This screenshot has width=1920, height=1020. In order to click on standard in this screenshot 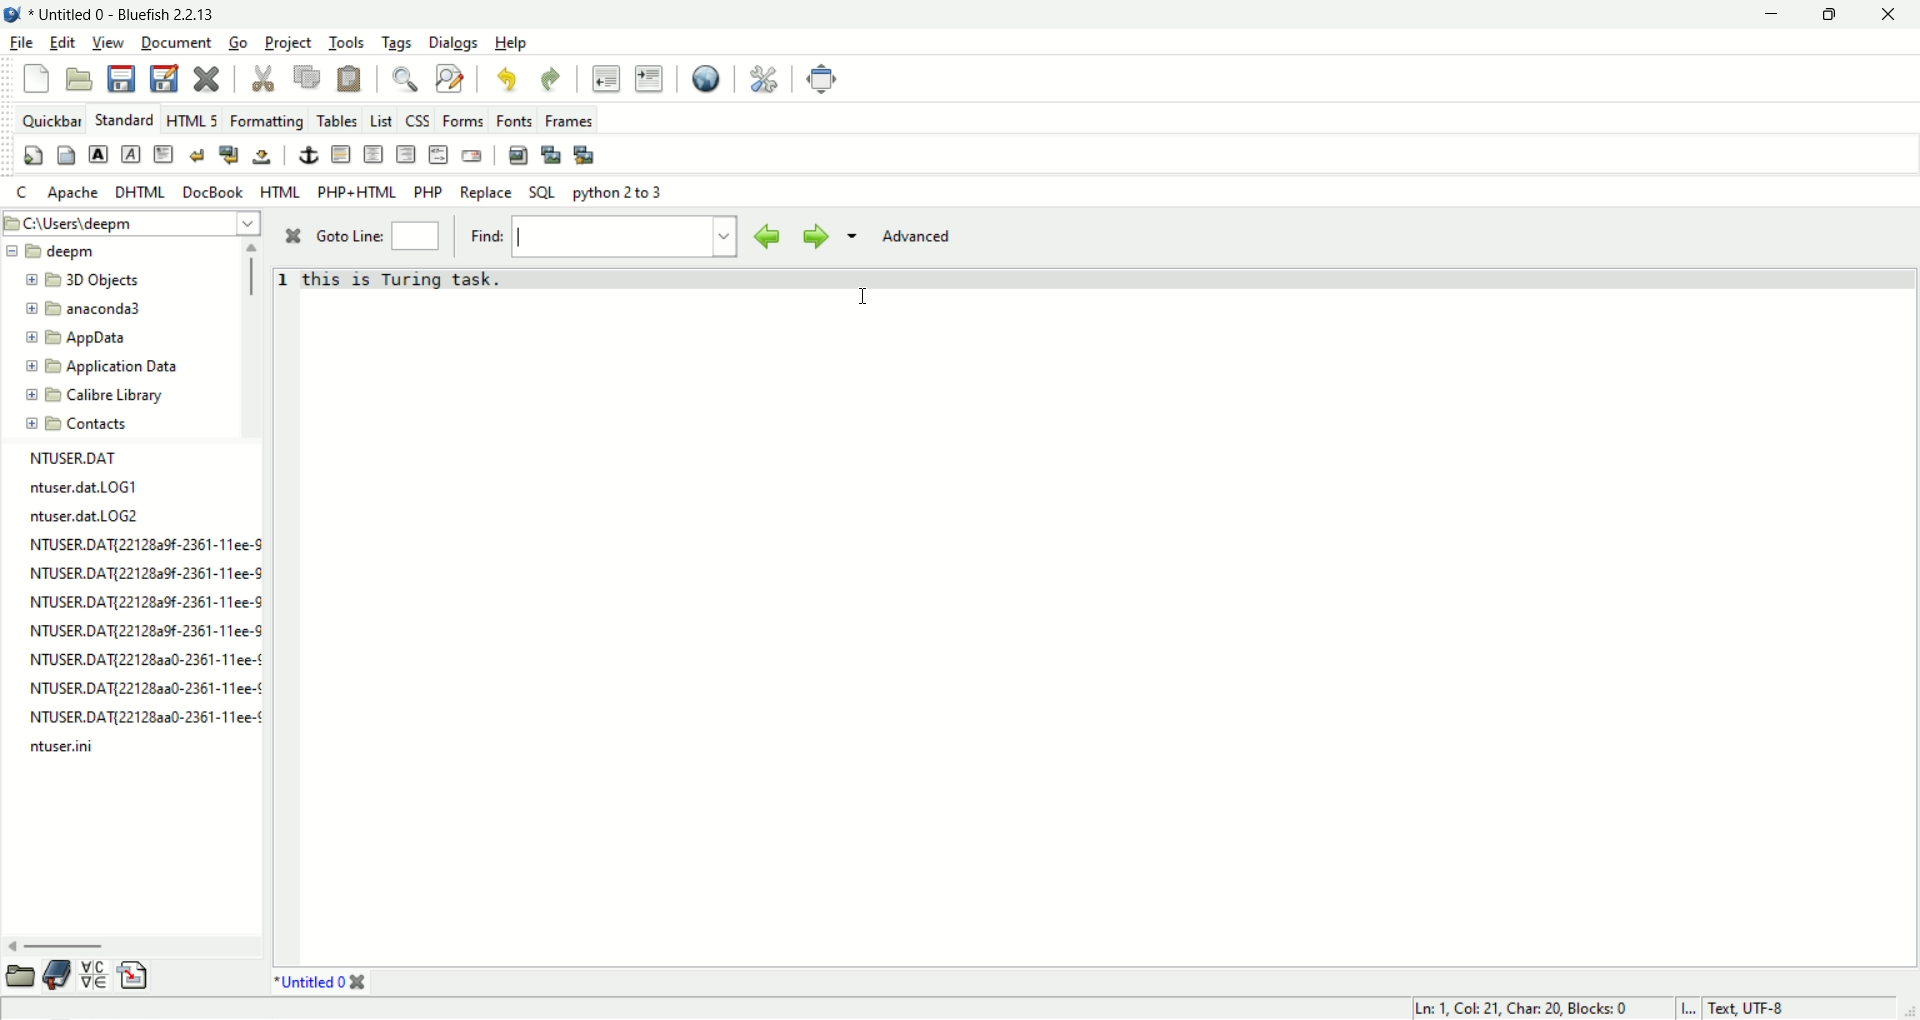, I will do `click(124, 118)`.